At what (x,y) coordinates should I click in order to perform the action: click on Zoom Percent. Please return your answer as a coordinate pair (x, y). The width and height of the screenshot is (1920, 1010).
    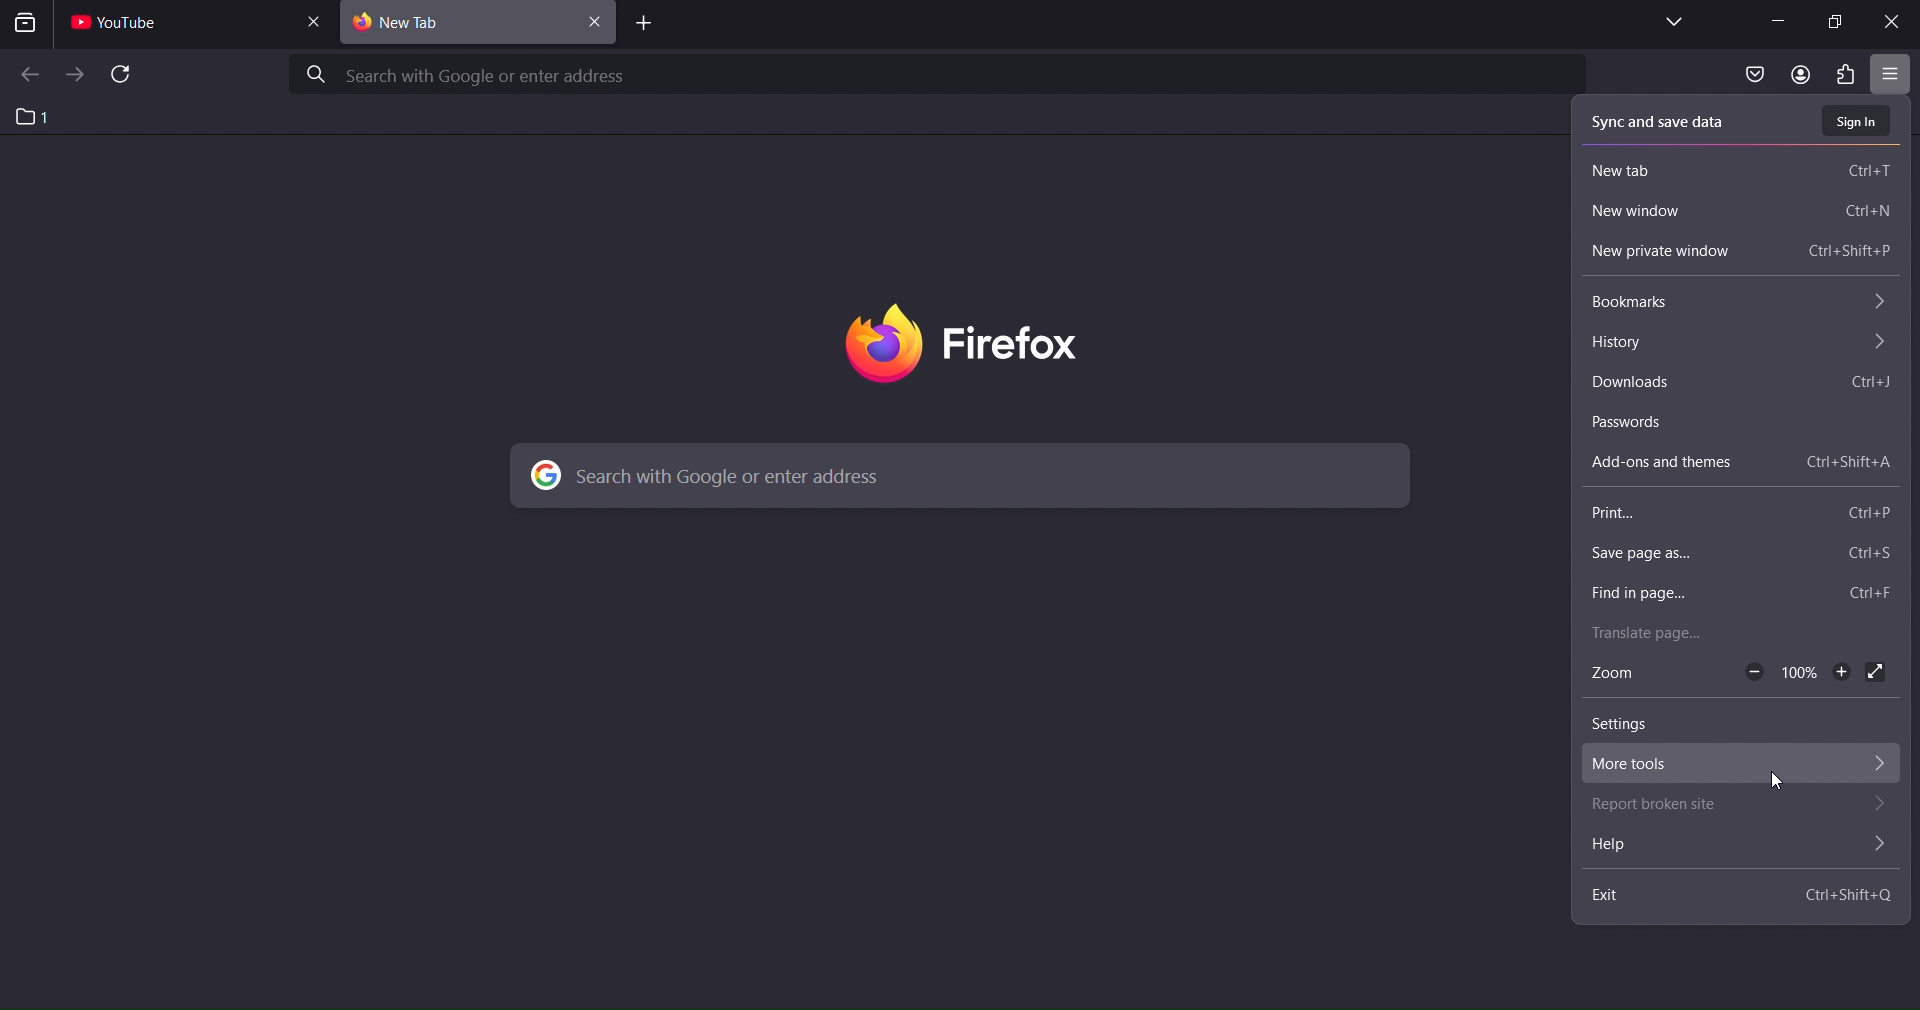
    Looking at the image, I should click on (1801, 673).